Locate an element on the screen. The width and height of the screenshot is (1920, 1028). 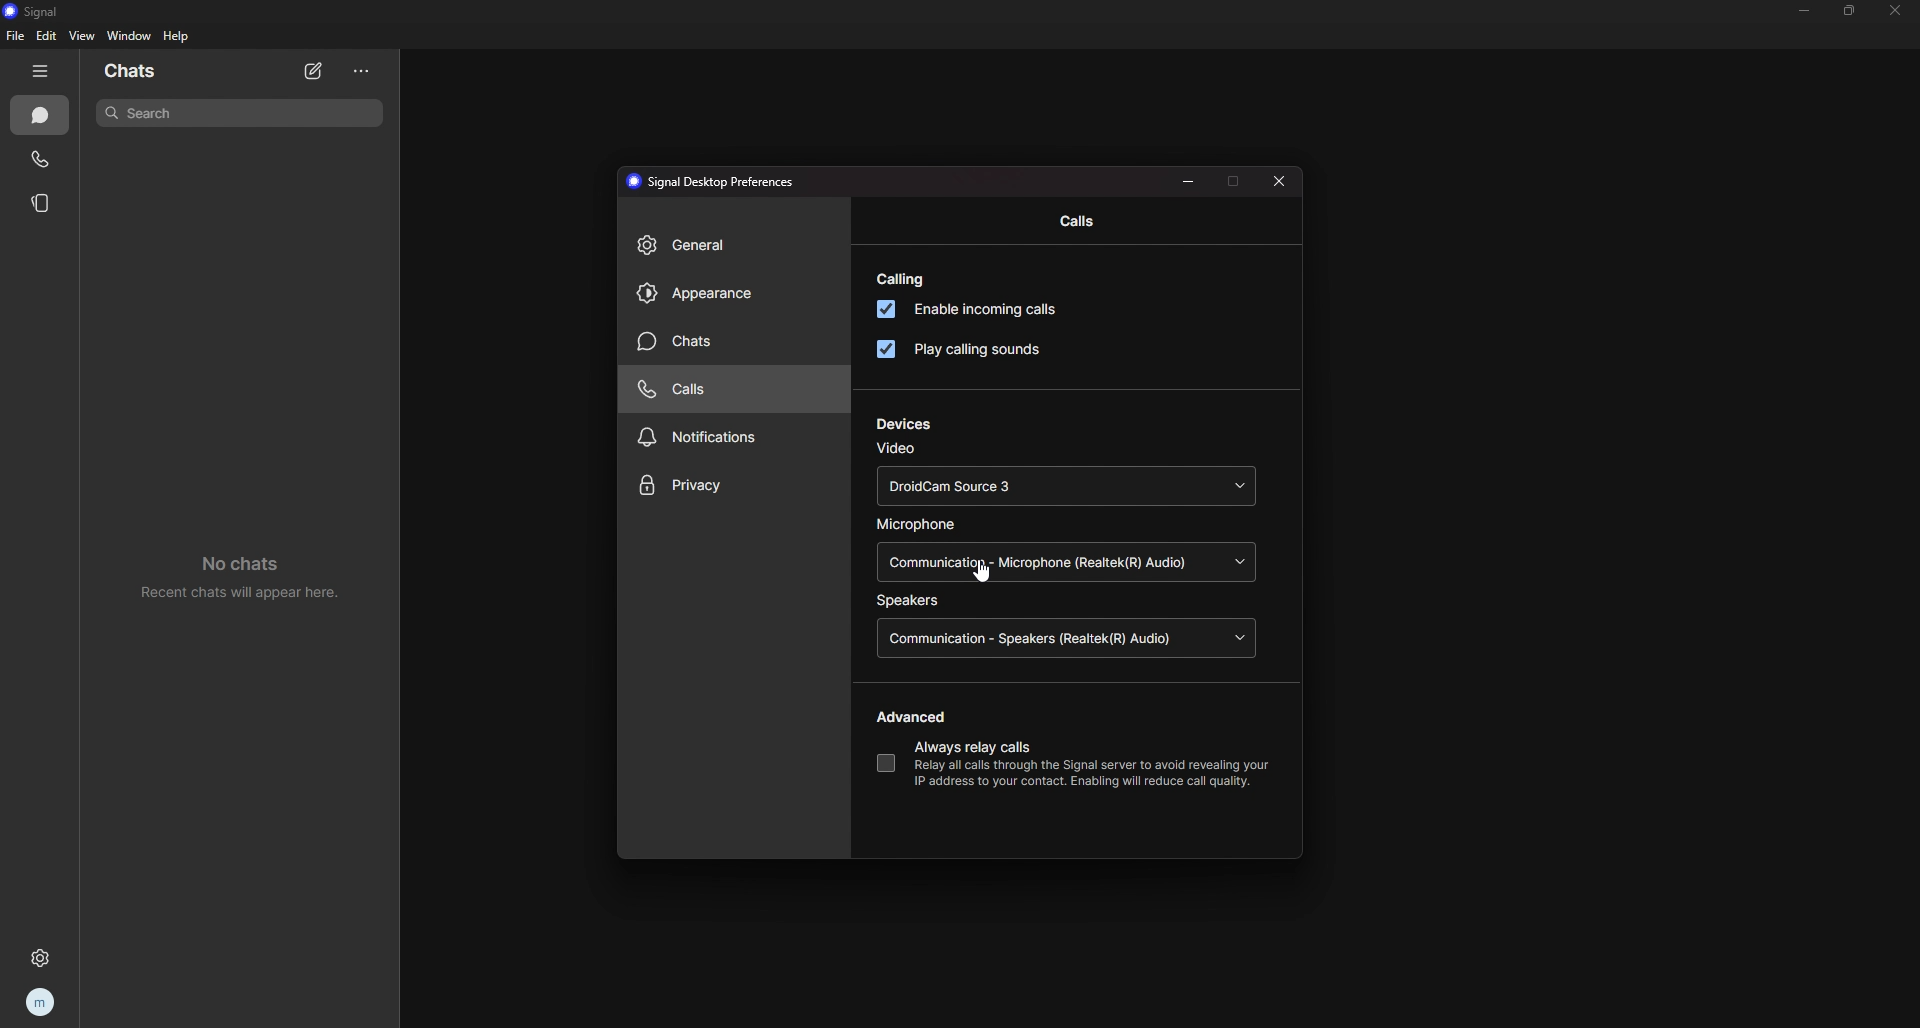
chats is located at coordinates (41, 116).